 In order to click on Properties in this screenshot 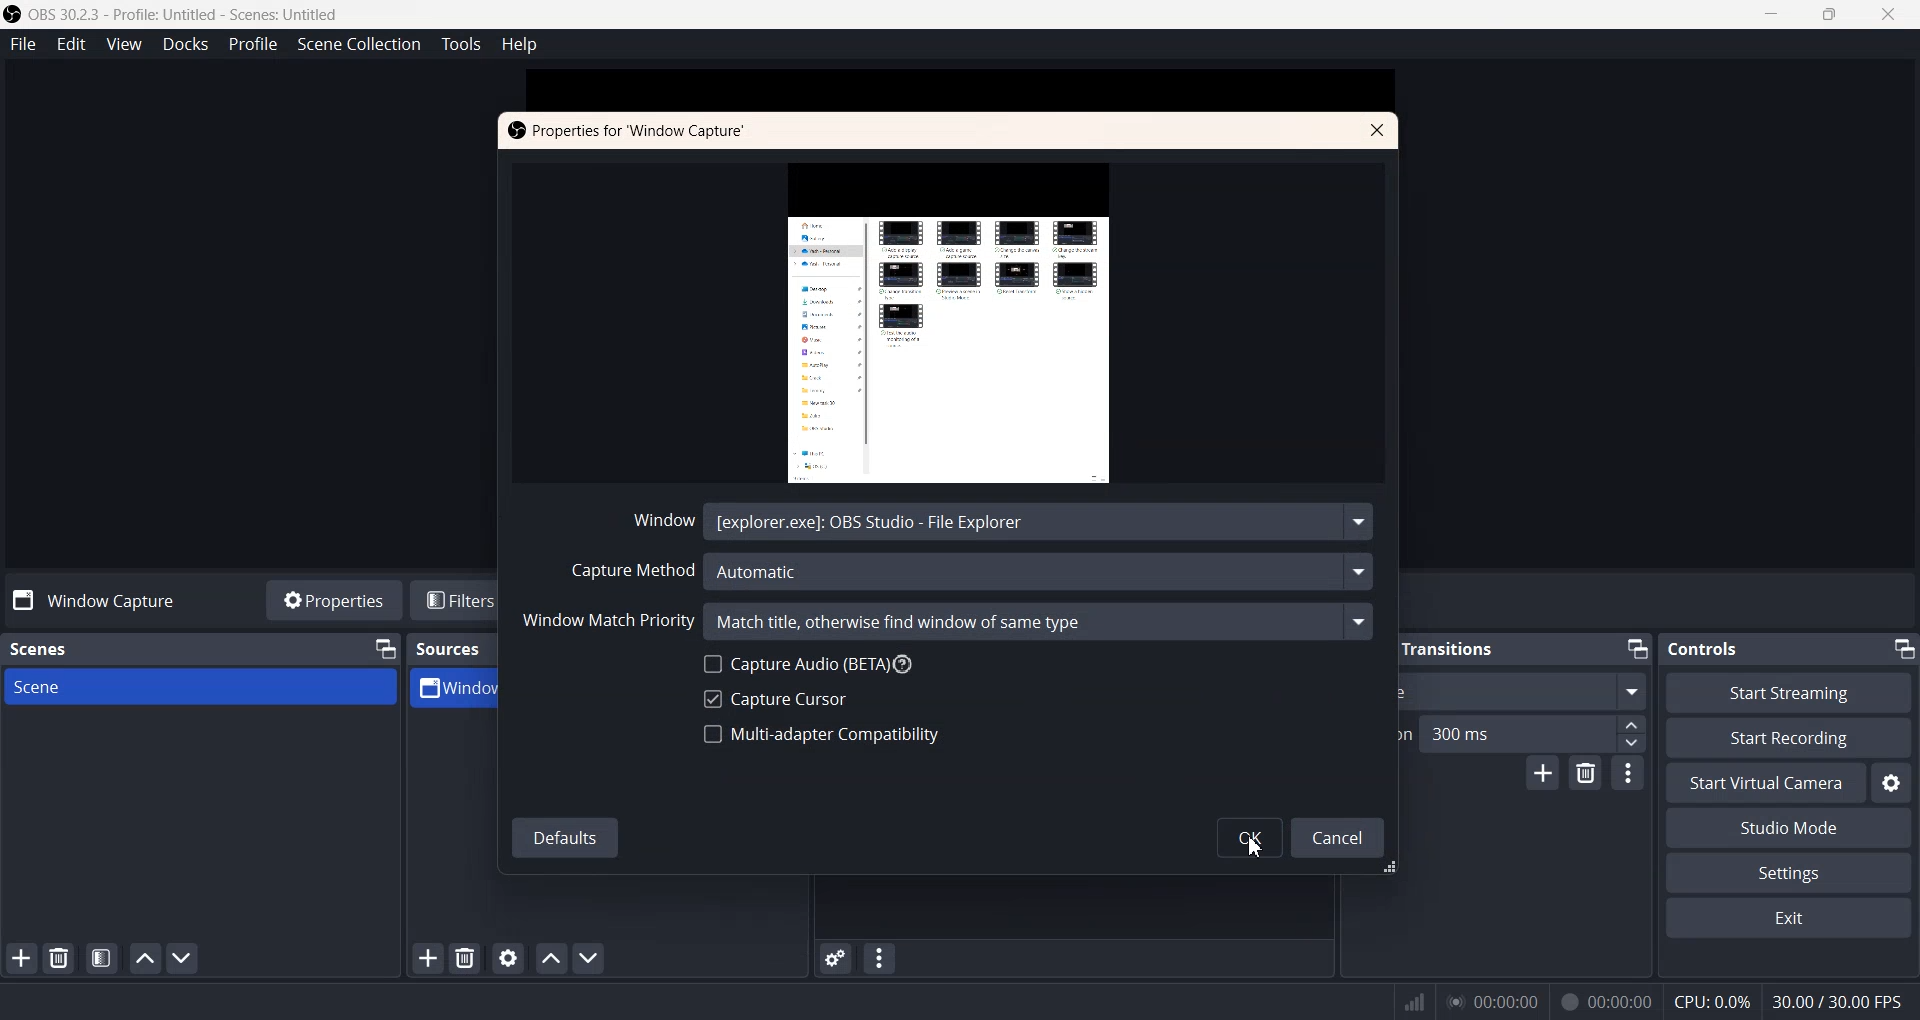, I will do `click(331, 599)`.